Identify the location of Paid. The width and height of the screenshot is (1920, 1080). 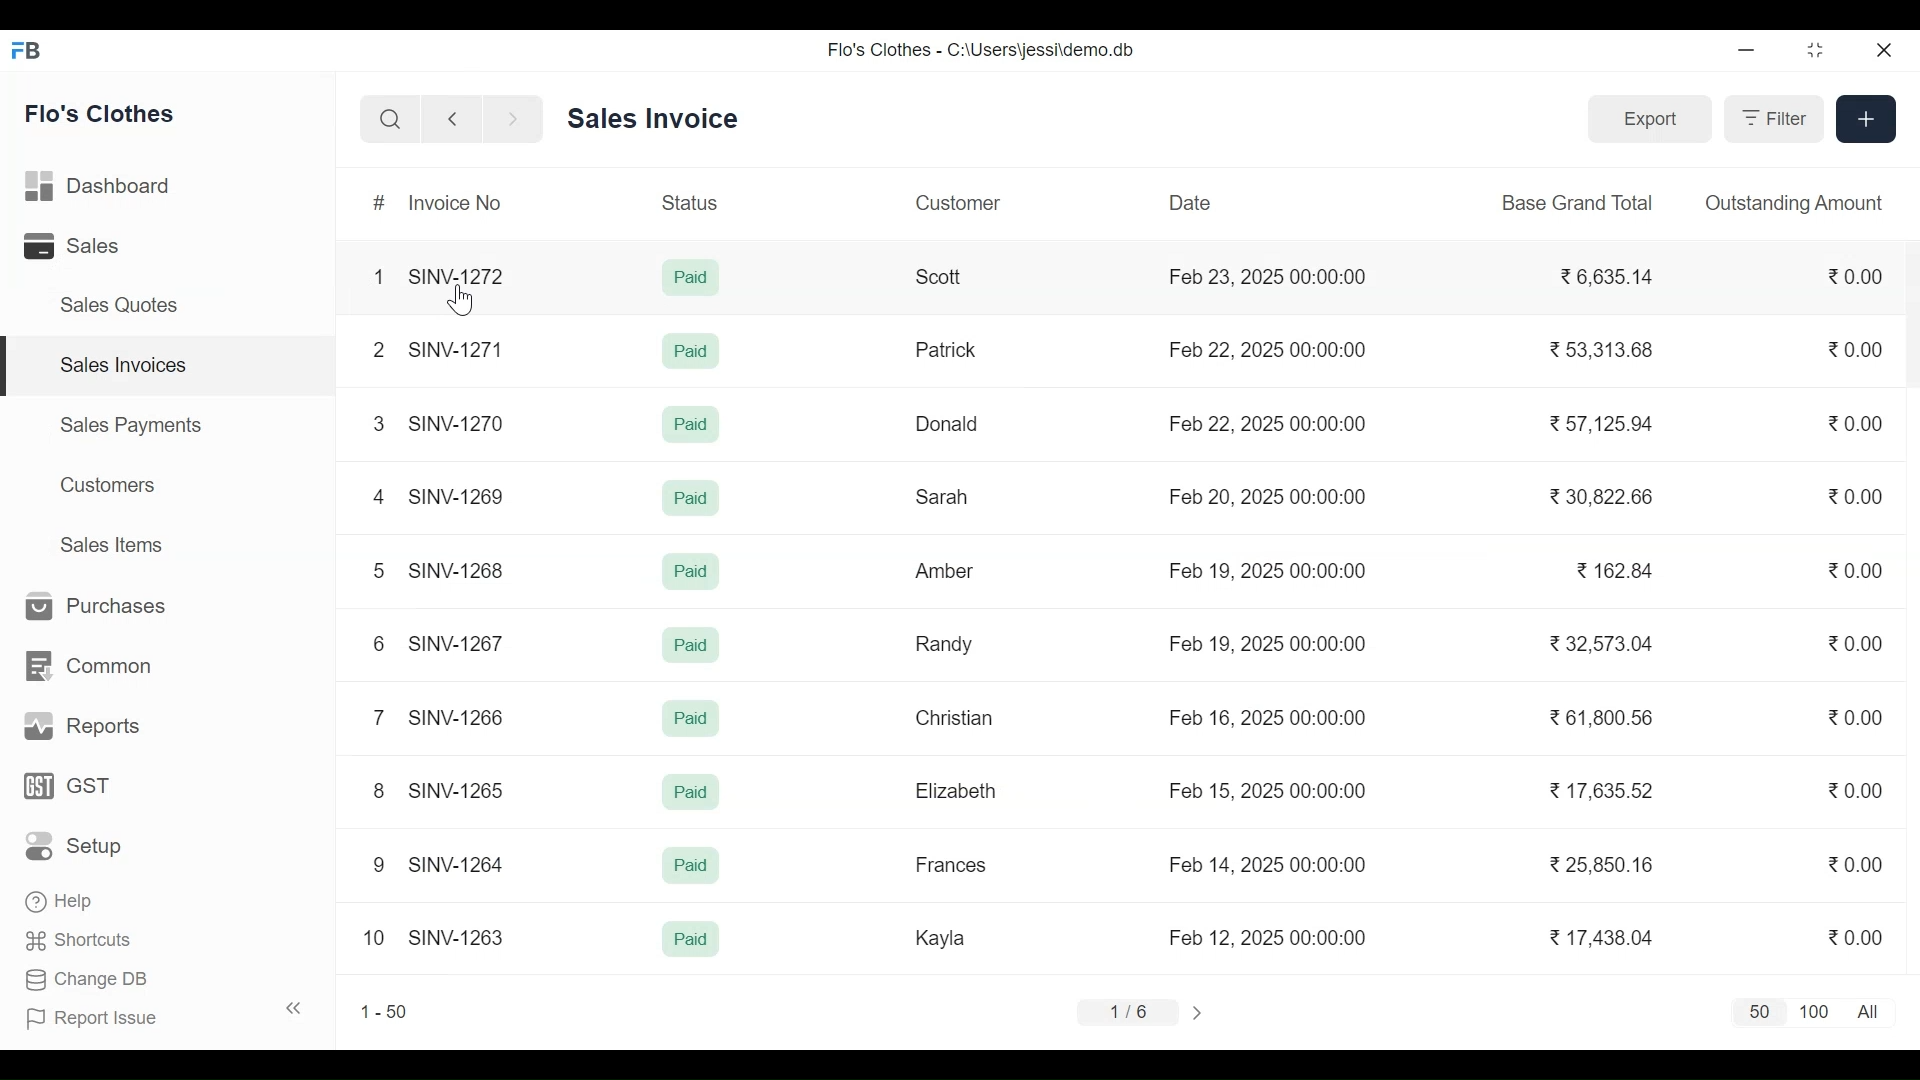
(691, 574).